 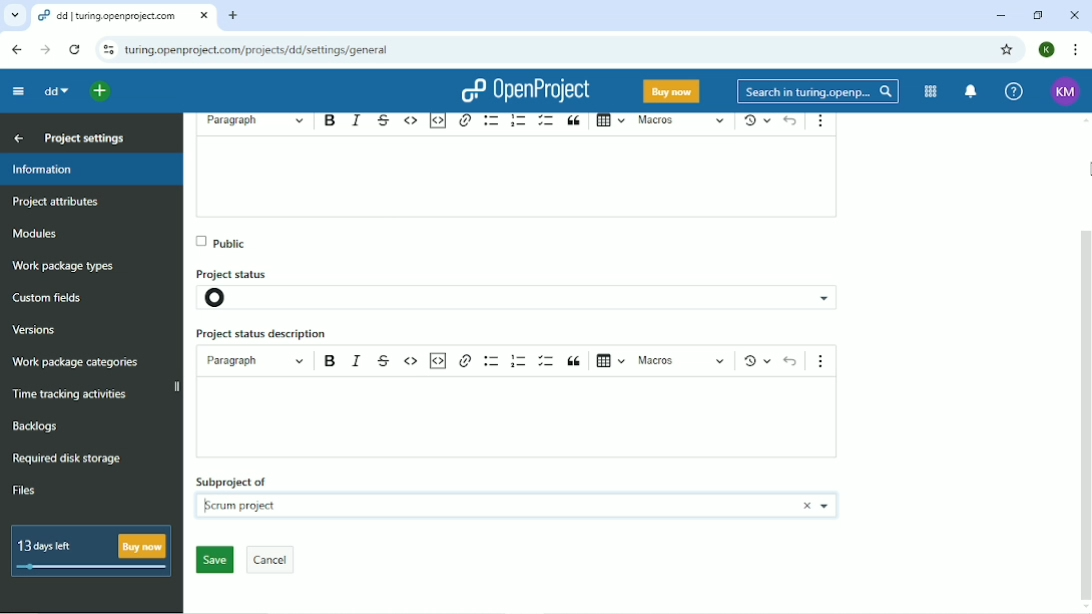 What do you see at coordinates (33, 233) in the screenshot?
I see `Modules` at bounding box center [33, 233].